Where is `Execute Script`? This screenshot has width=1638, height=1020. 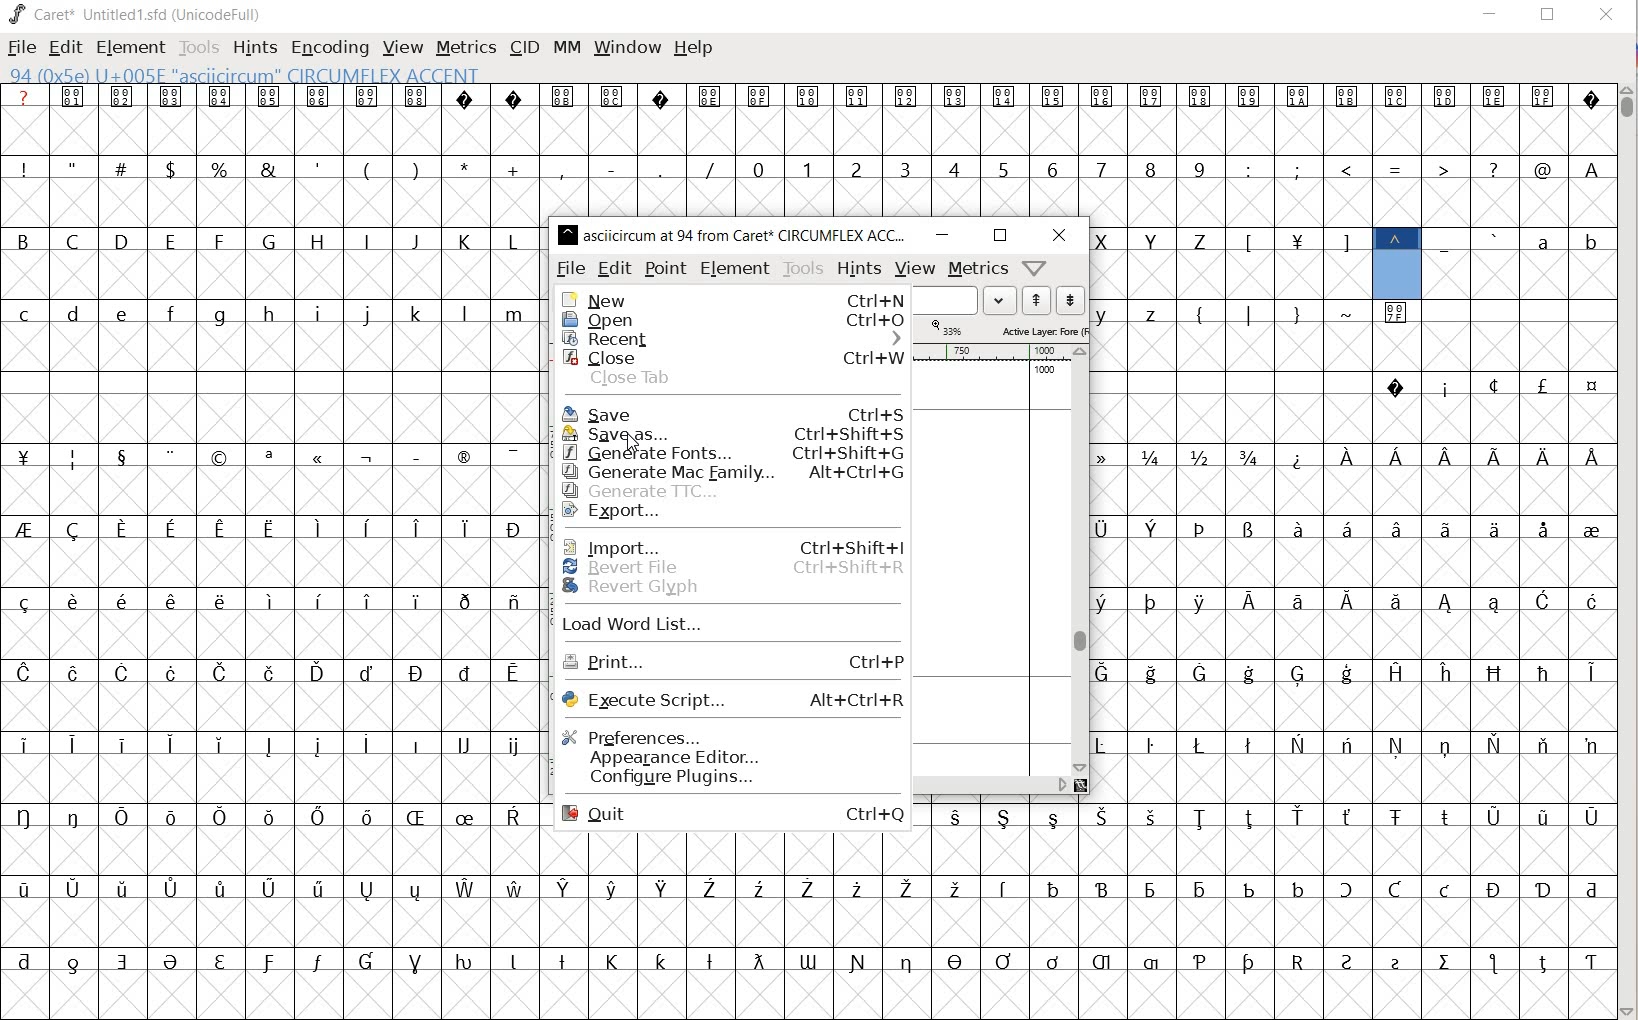 Execute Script is located at coordinates (732, 702).